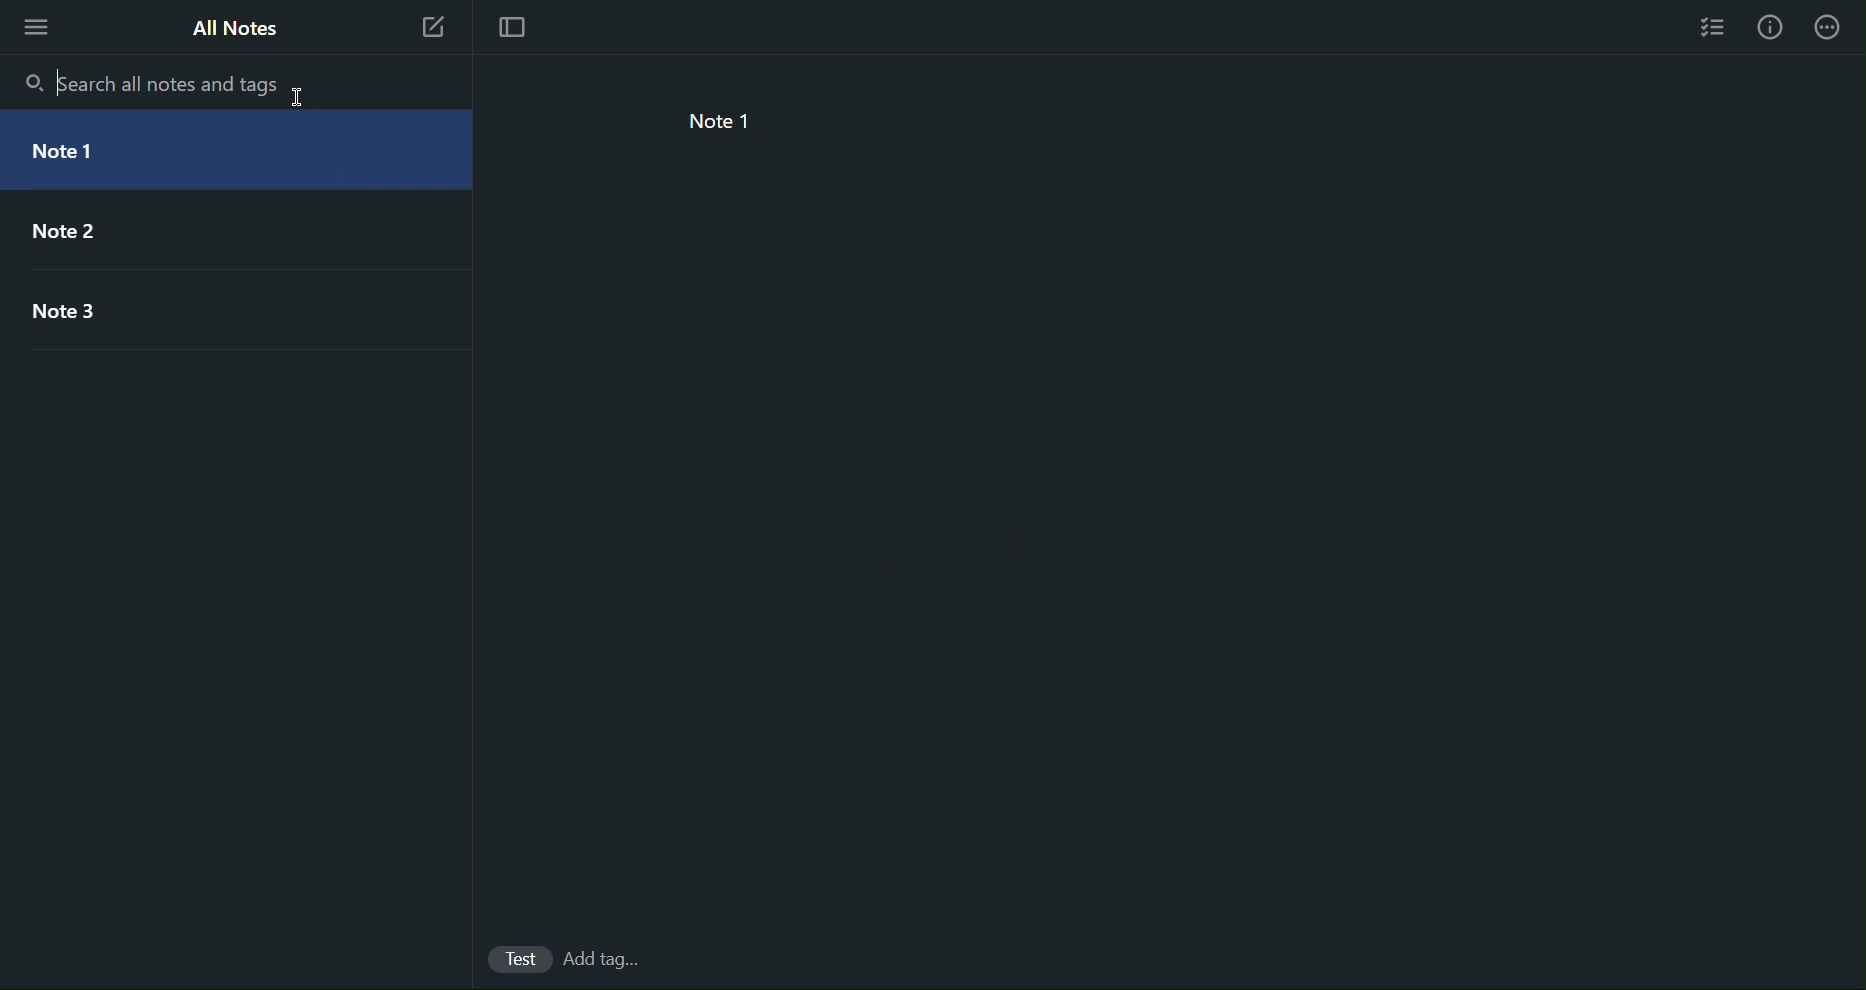  What do you see at coordinates (1708, 25) in the screenshot?
I see `Checklist` at bounding box center [1708, 25].